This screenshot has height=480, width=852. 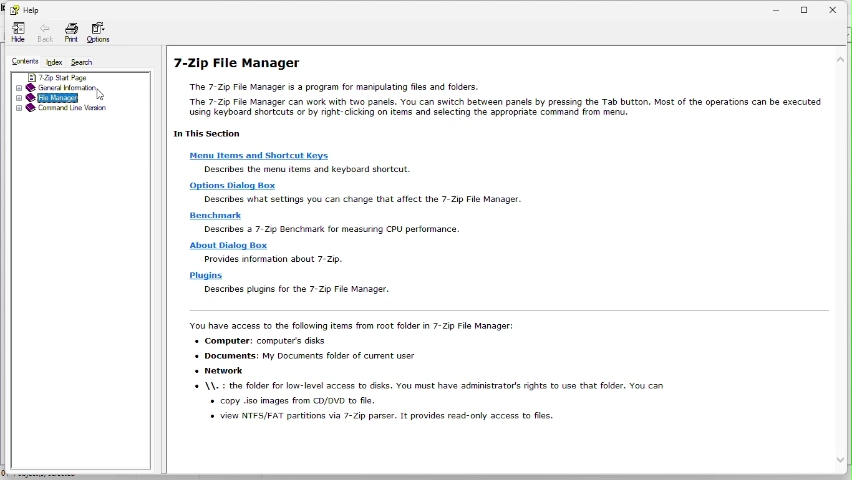 I want to click on Index , so click(x=52, y=62).